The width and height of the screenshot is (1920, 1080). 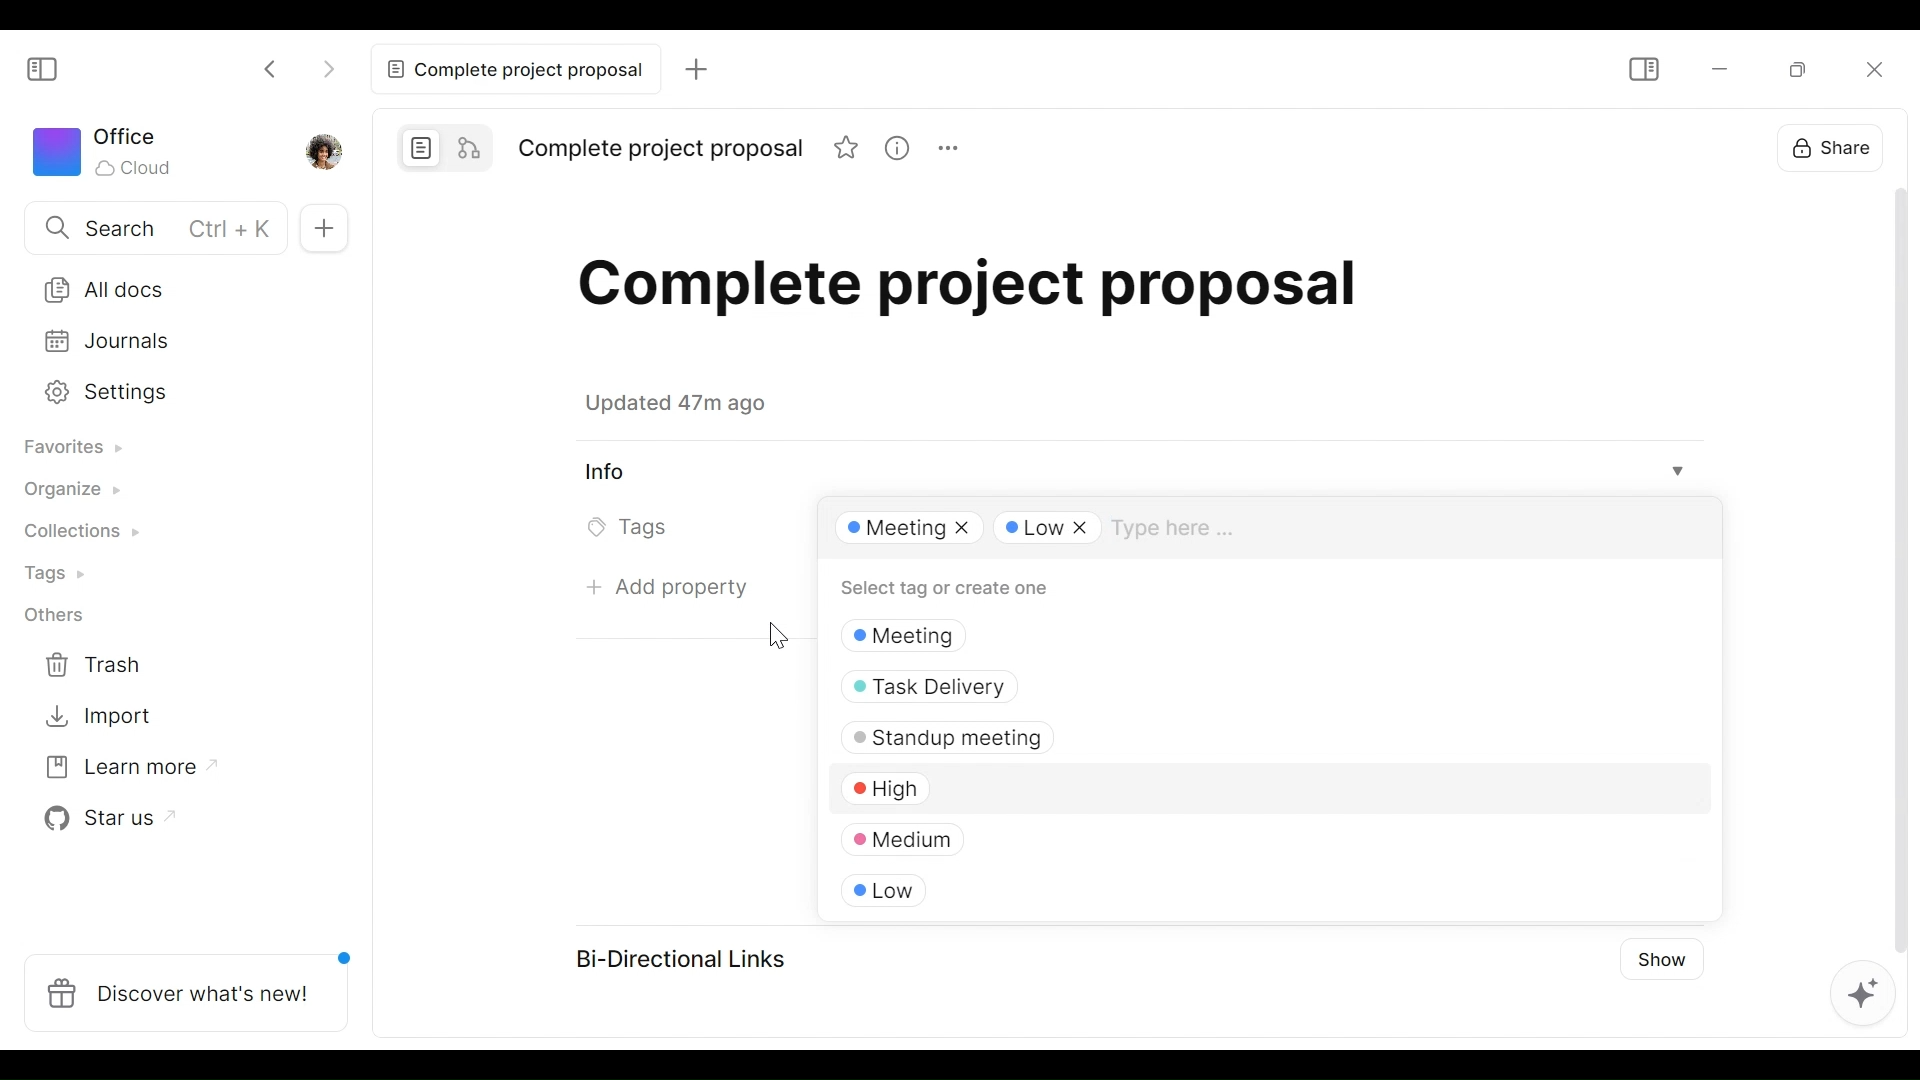 I want to click on Add Tab, so click(x=325, y=226).